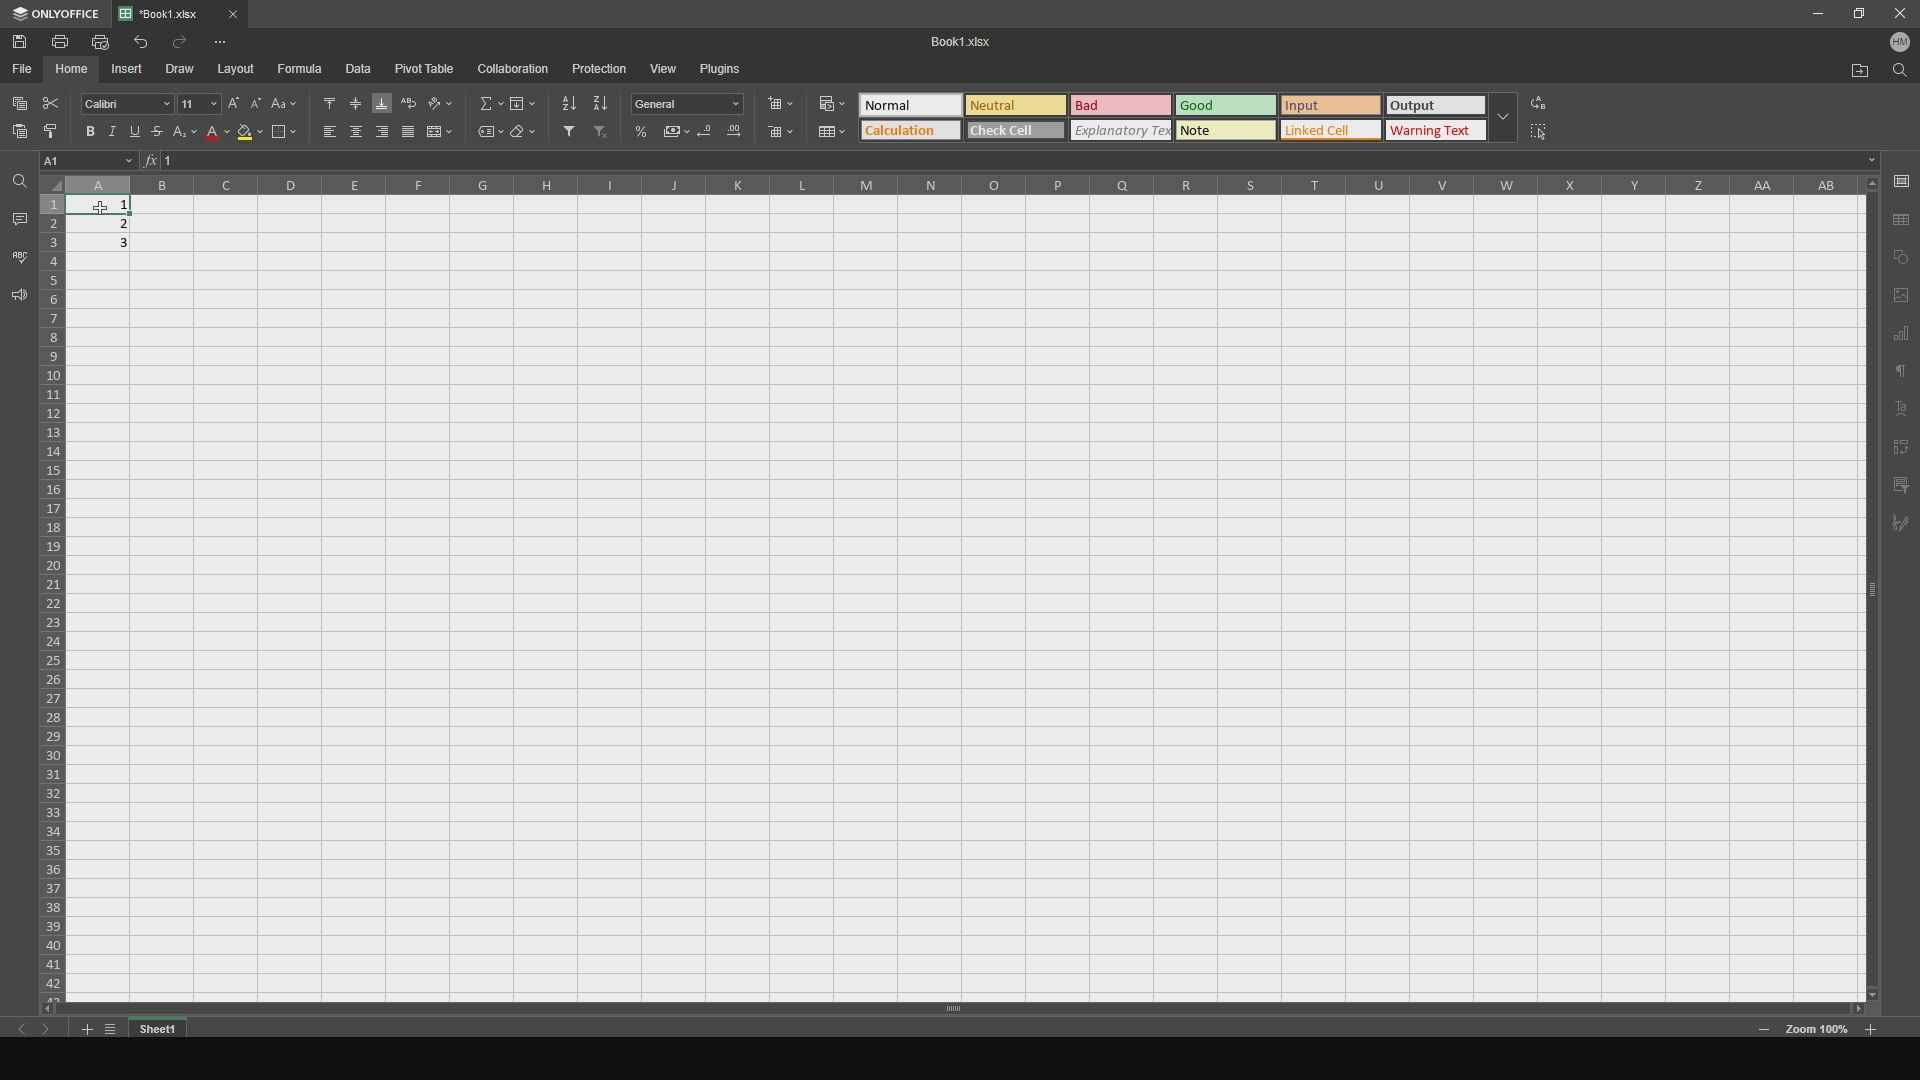 The width and height of the screenshot is (1920, 1080). I want to click on zoom, so click(1818, 1032).